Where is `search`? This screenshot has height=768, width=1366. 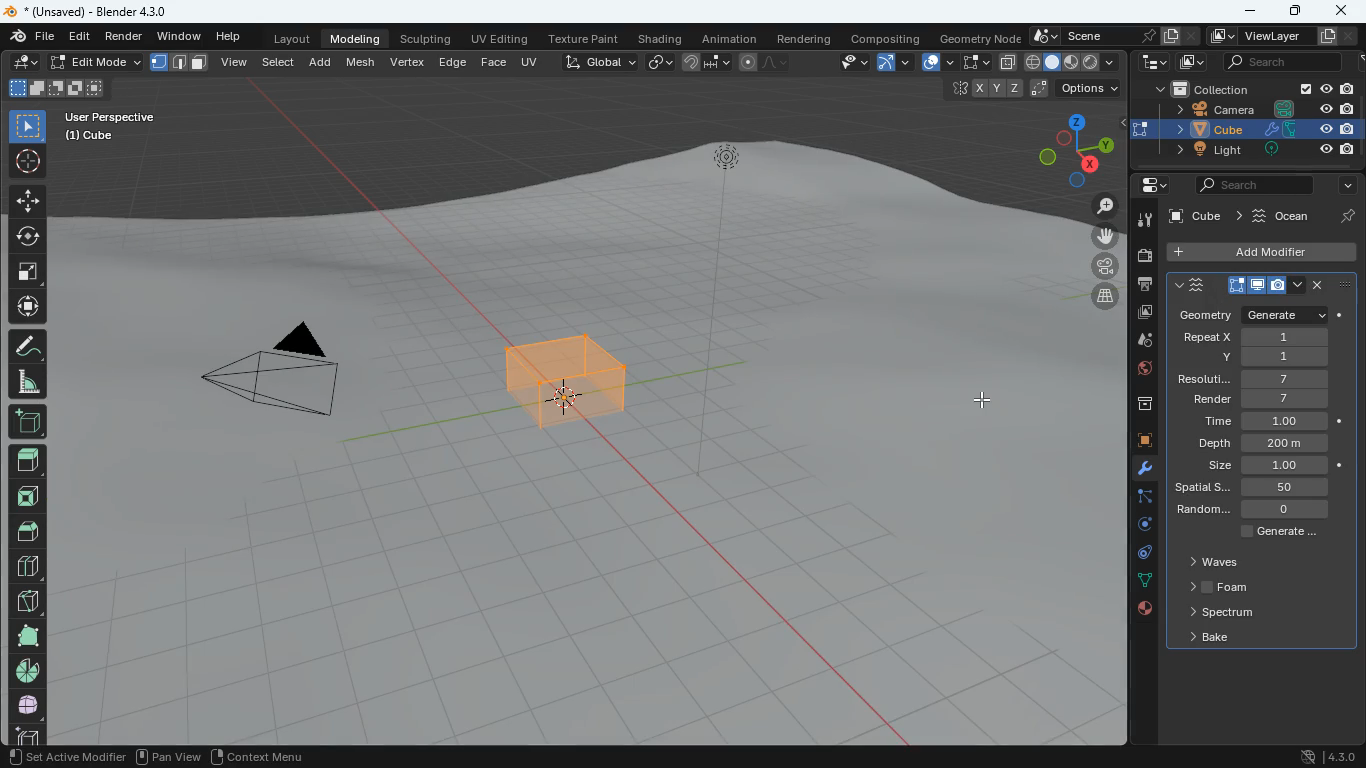 search is located at coordinates (1285, 62).